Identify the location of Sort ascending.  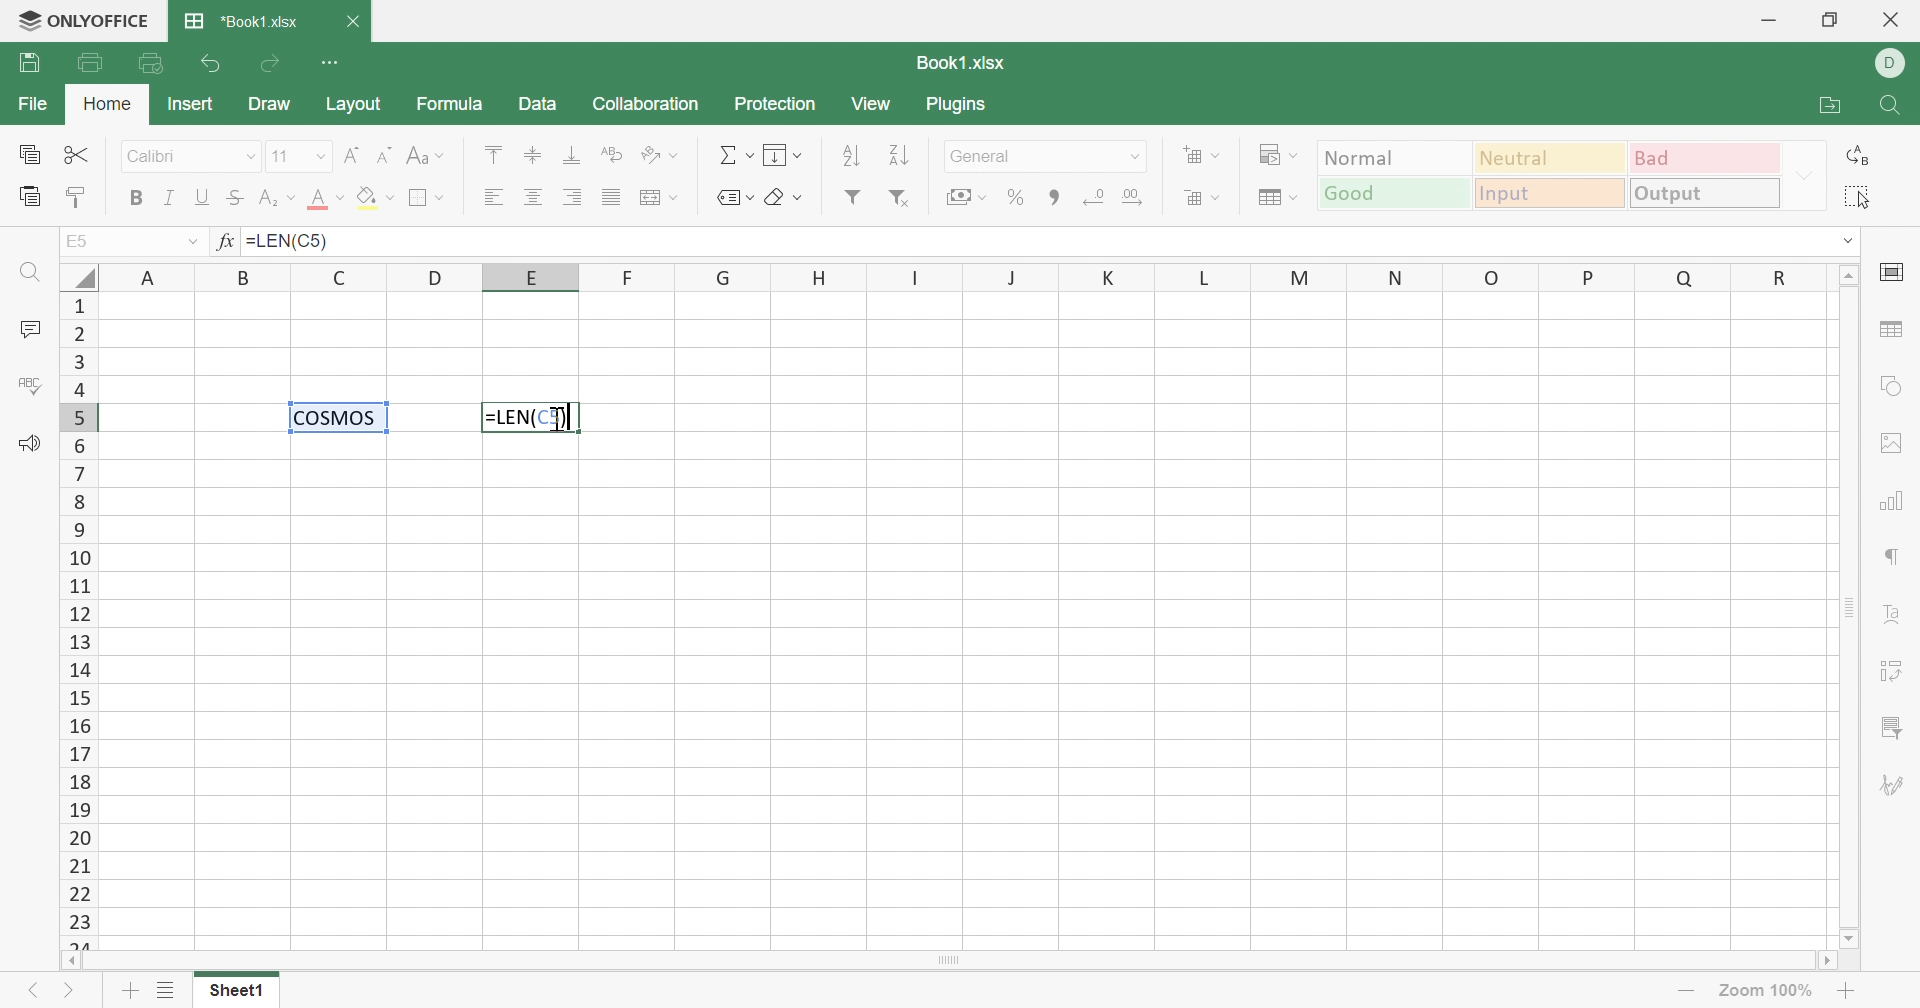
(852, 158).